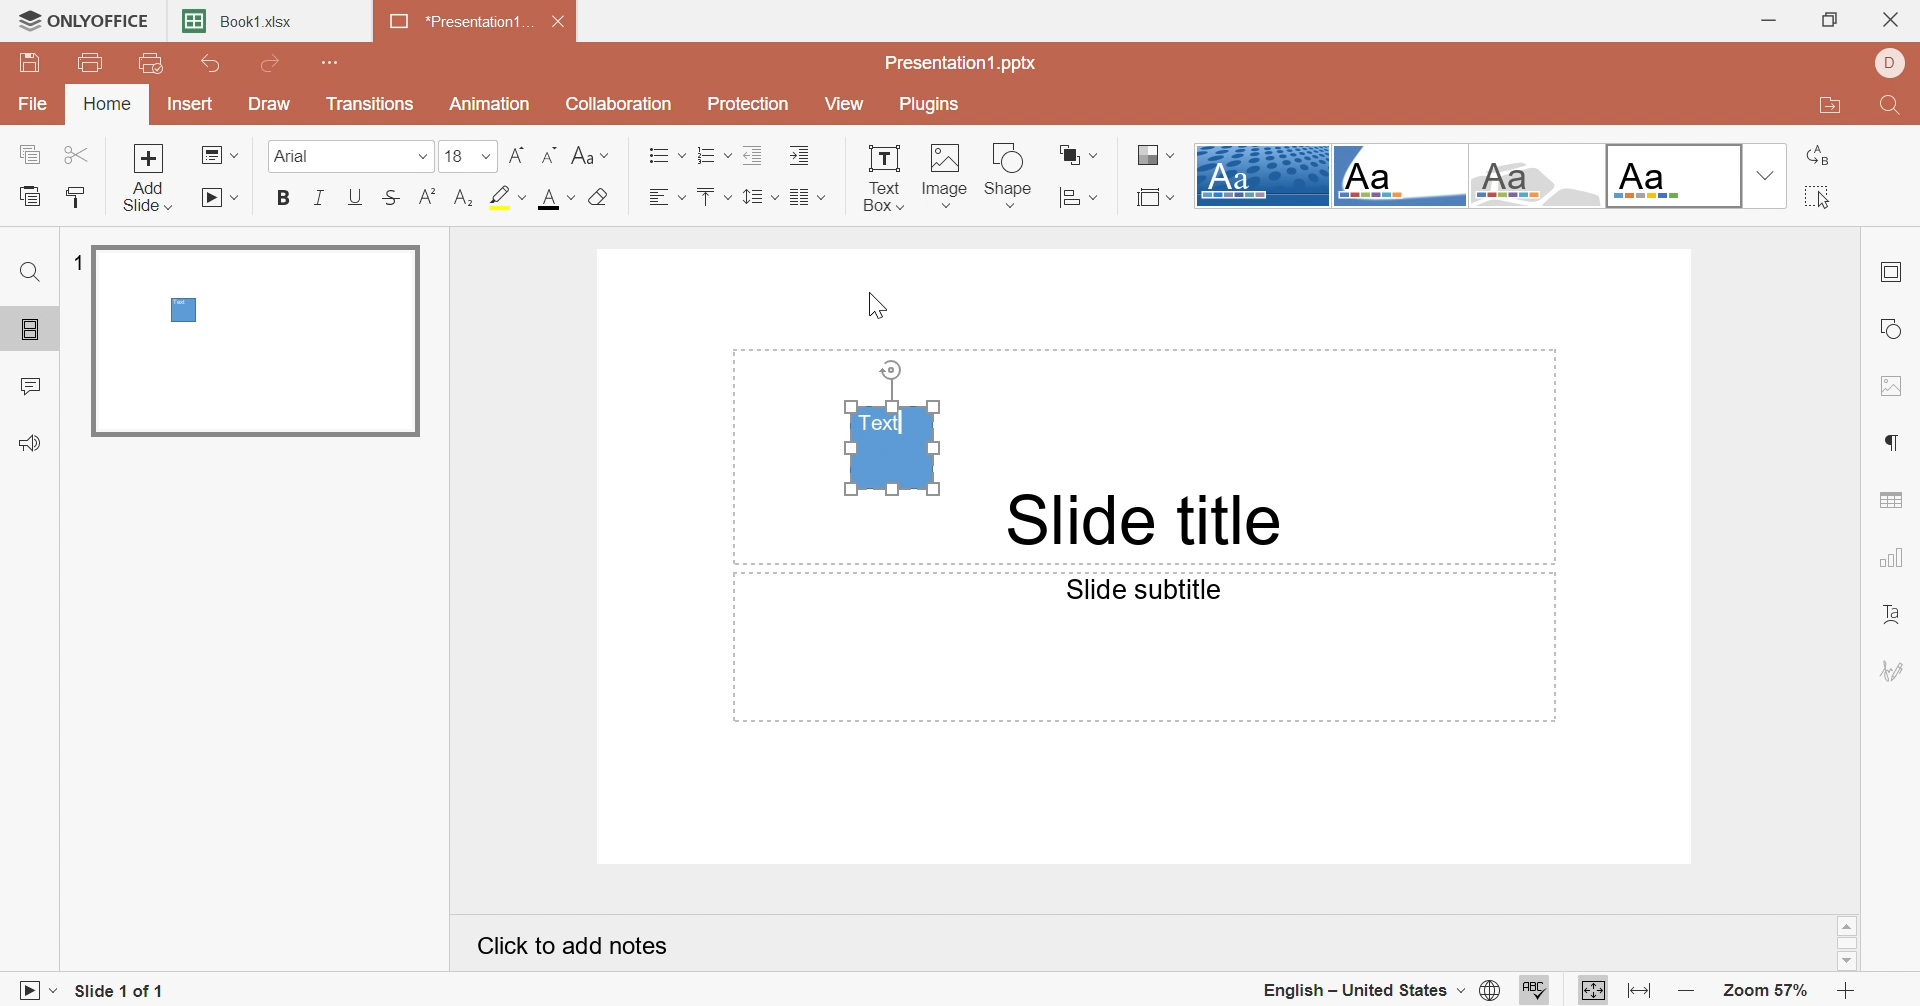 This screenshot has height=1006, width=1920. What do you see at coordinates (593, 155) in the screenshot?
I see `Change case` at bounding box center [593, 155].